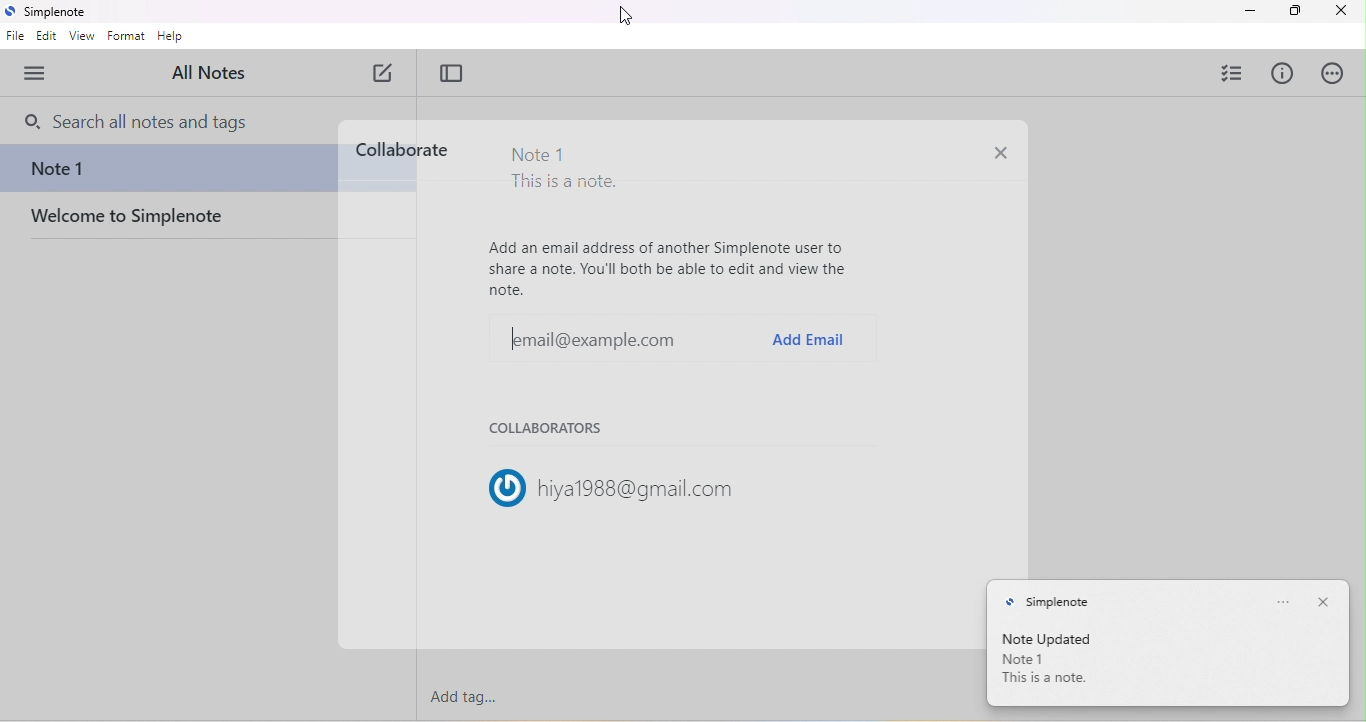 This screenshot has width=1366, height=722. Describe the element at coordinates (464, 695) in the screenshot. I see `add tag` at that location.